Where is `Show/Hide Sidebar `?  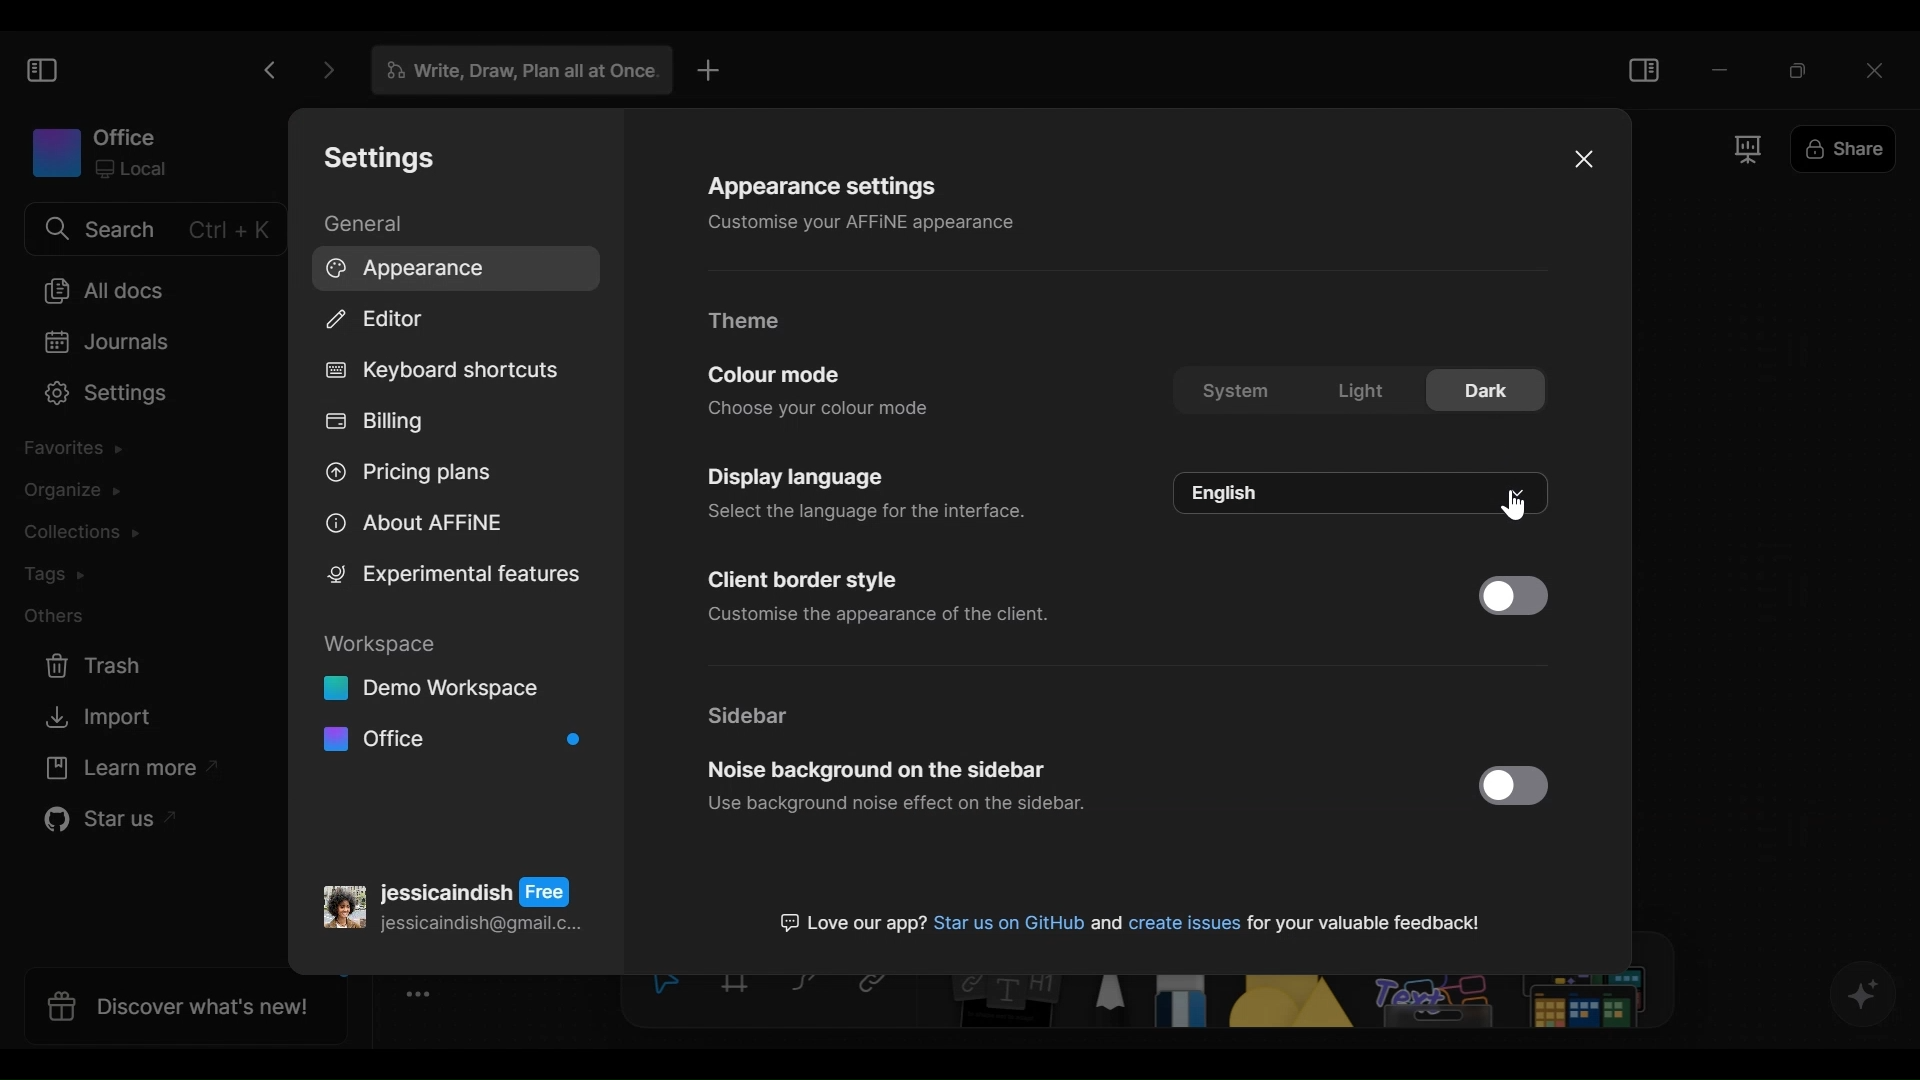
Show/Hide Sidebar  is located at coordinates (1646, 67).